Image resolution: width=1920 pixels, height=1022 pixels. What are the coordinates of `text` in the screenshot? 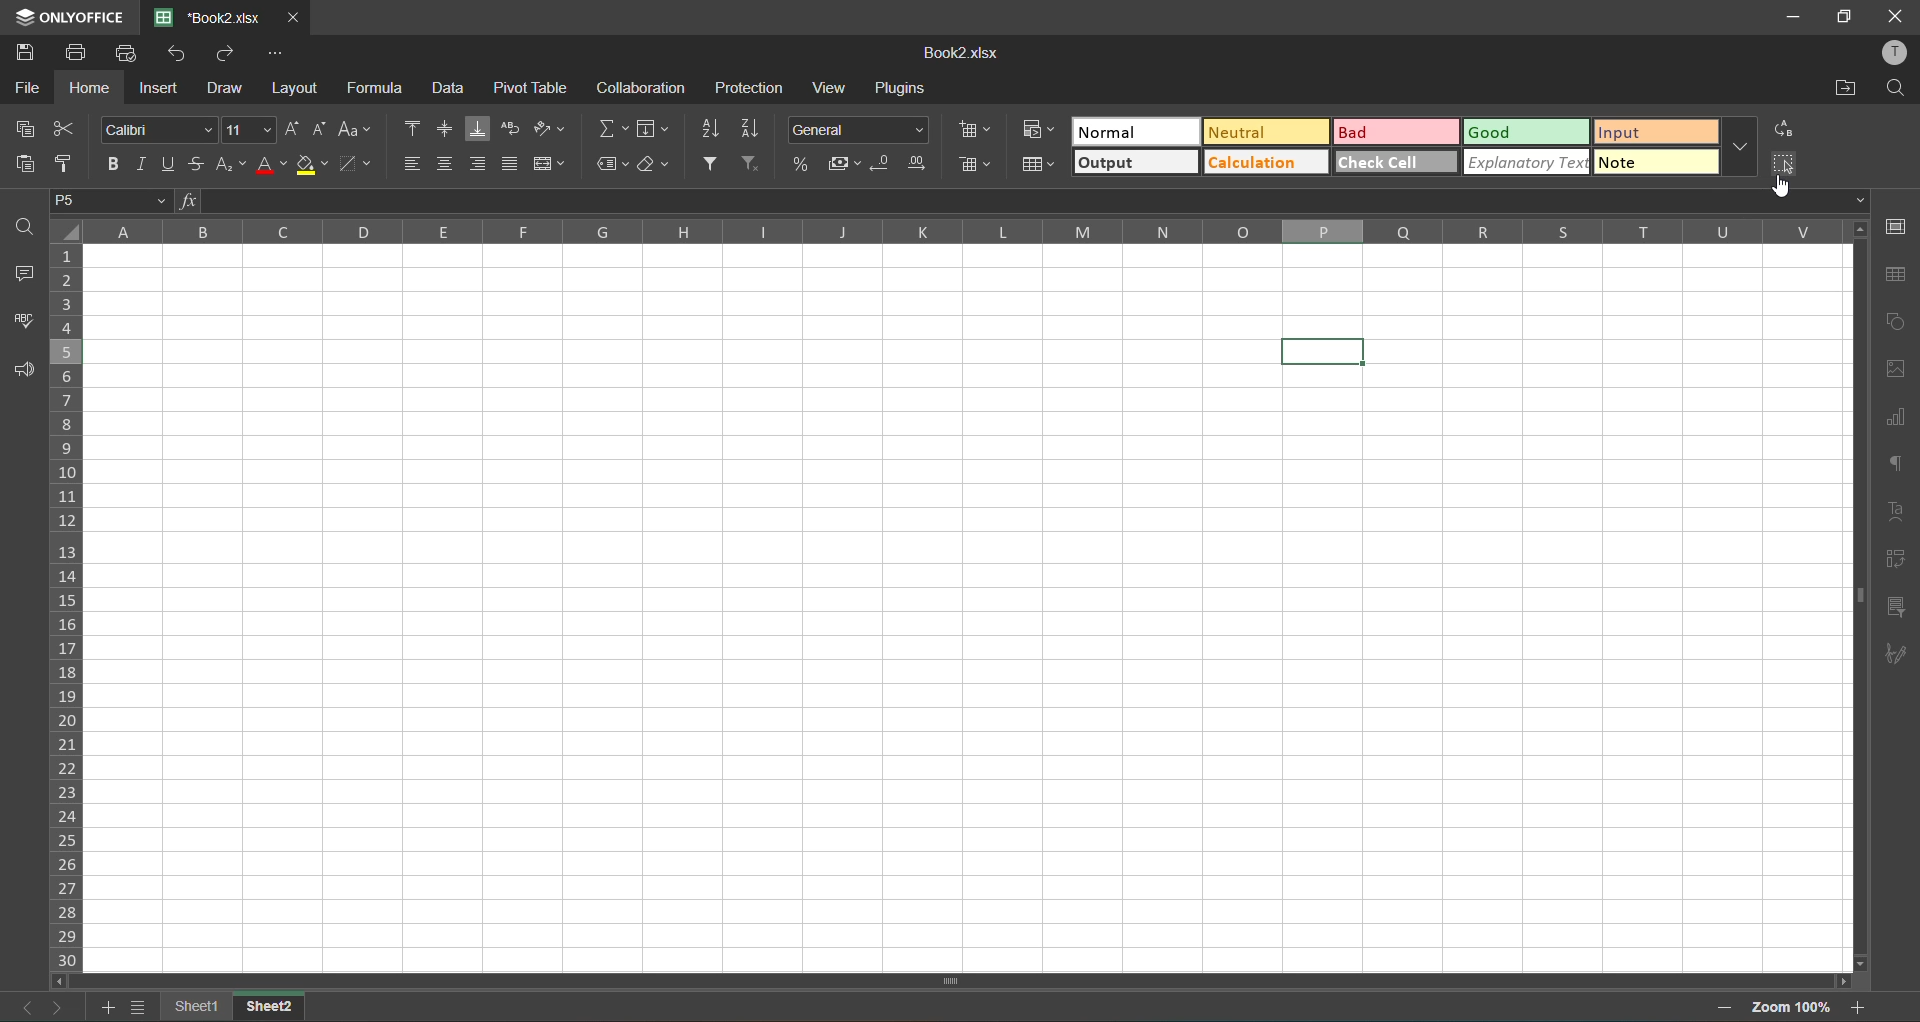 It's located at (1897, 514).